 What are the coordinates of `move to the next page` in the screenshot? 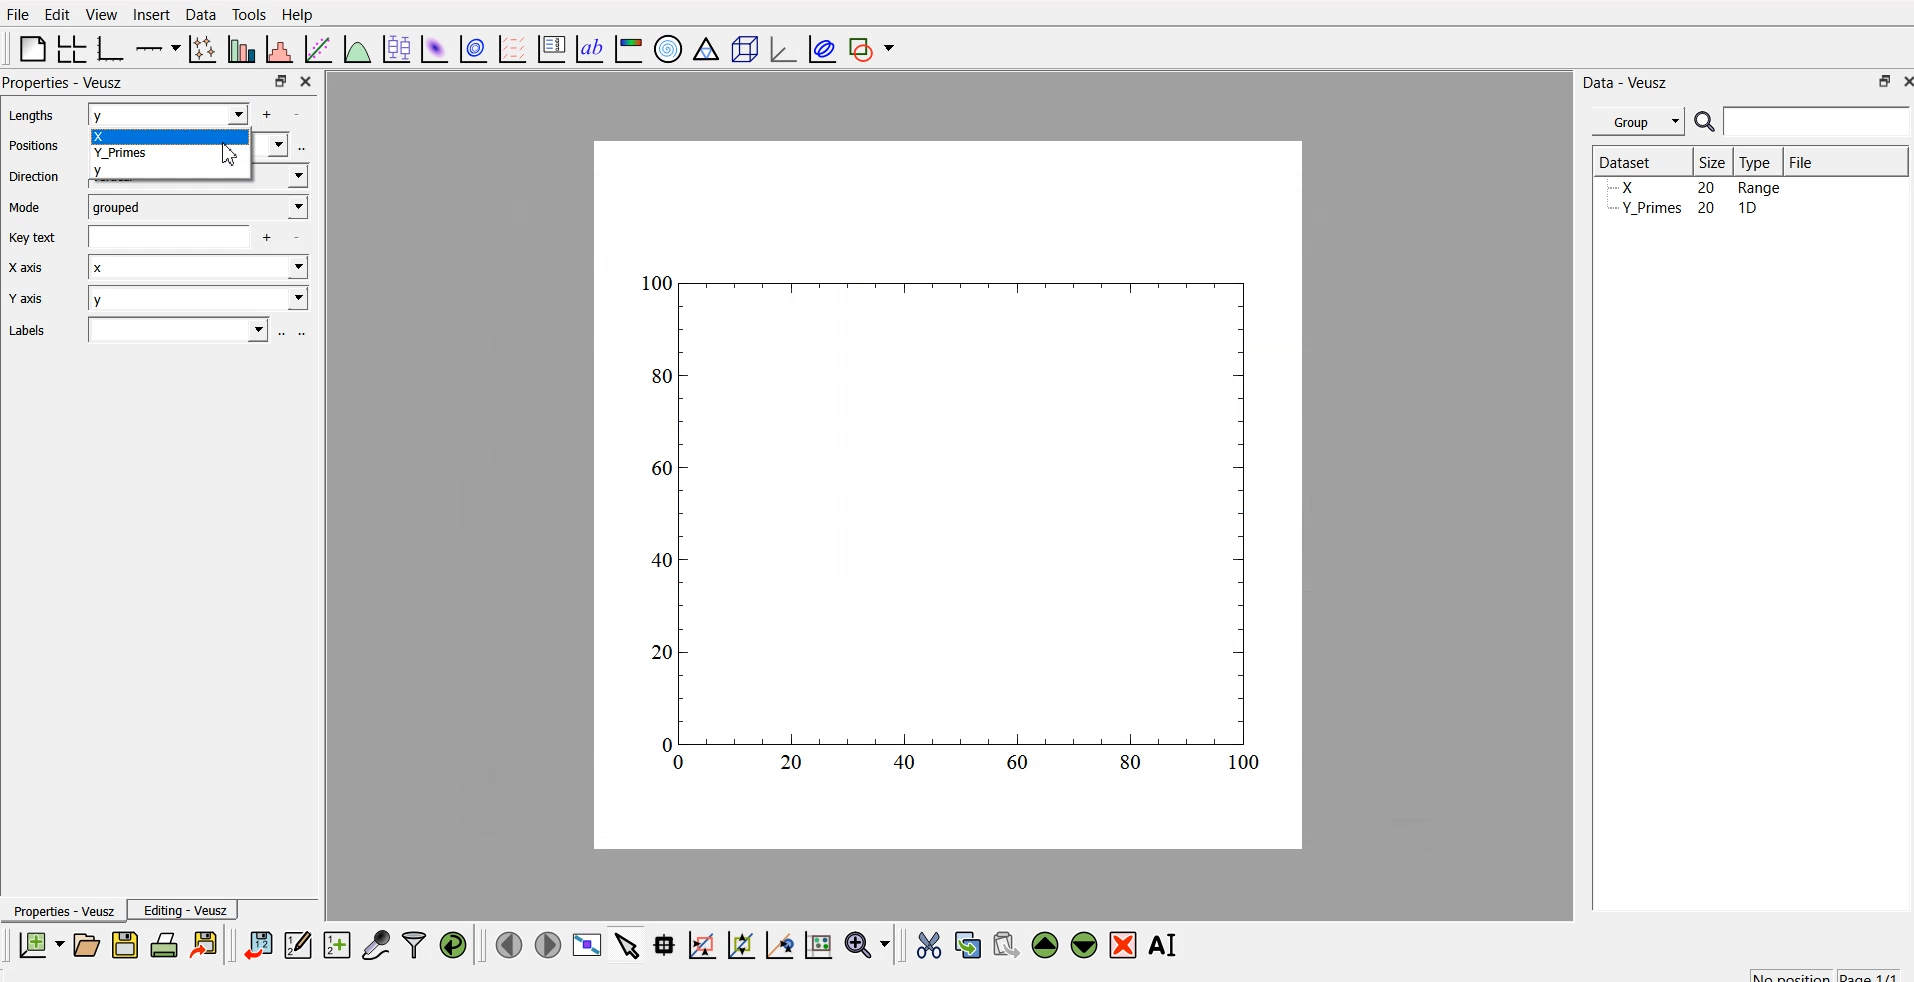 It's located at (546, 944).